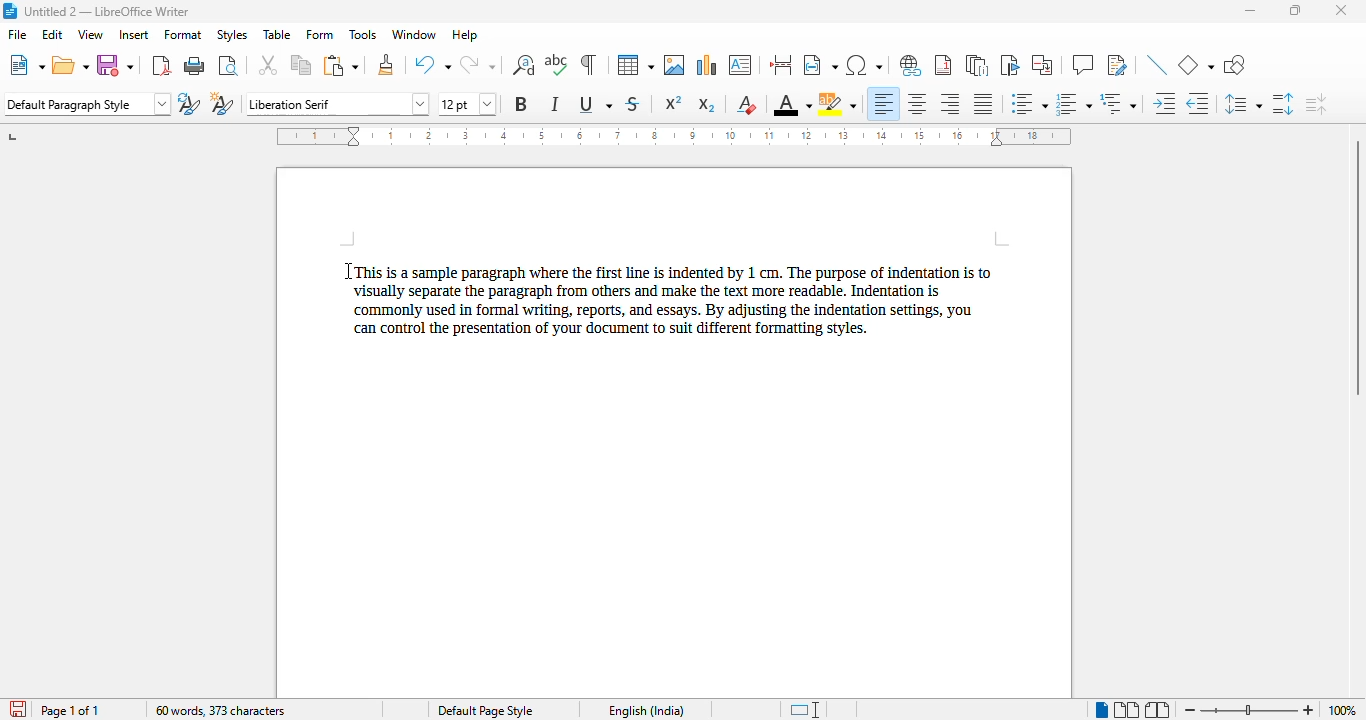 This screenshot has height=720, width=1366. What do you see at coordinates (9, 11) in the screenshot?
I see `logo` at bounding box center [9, 11].